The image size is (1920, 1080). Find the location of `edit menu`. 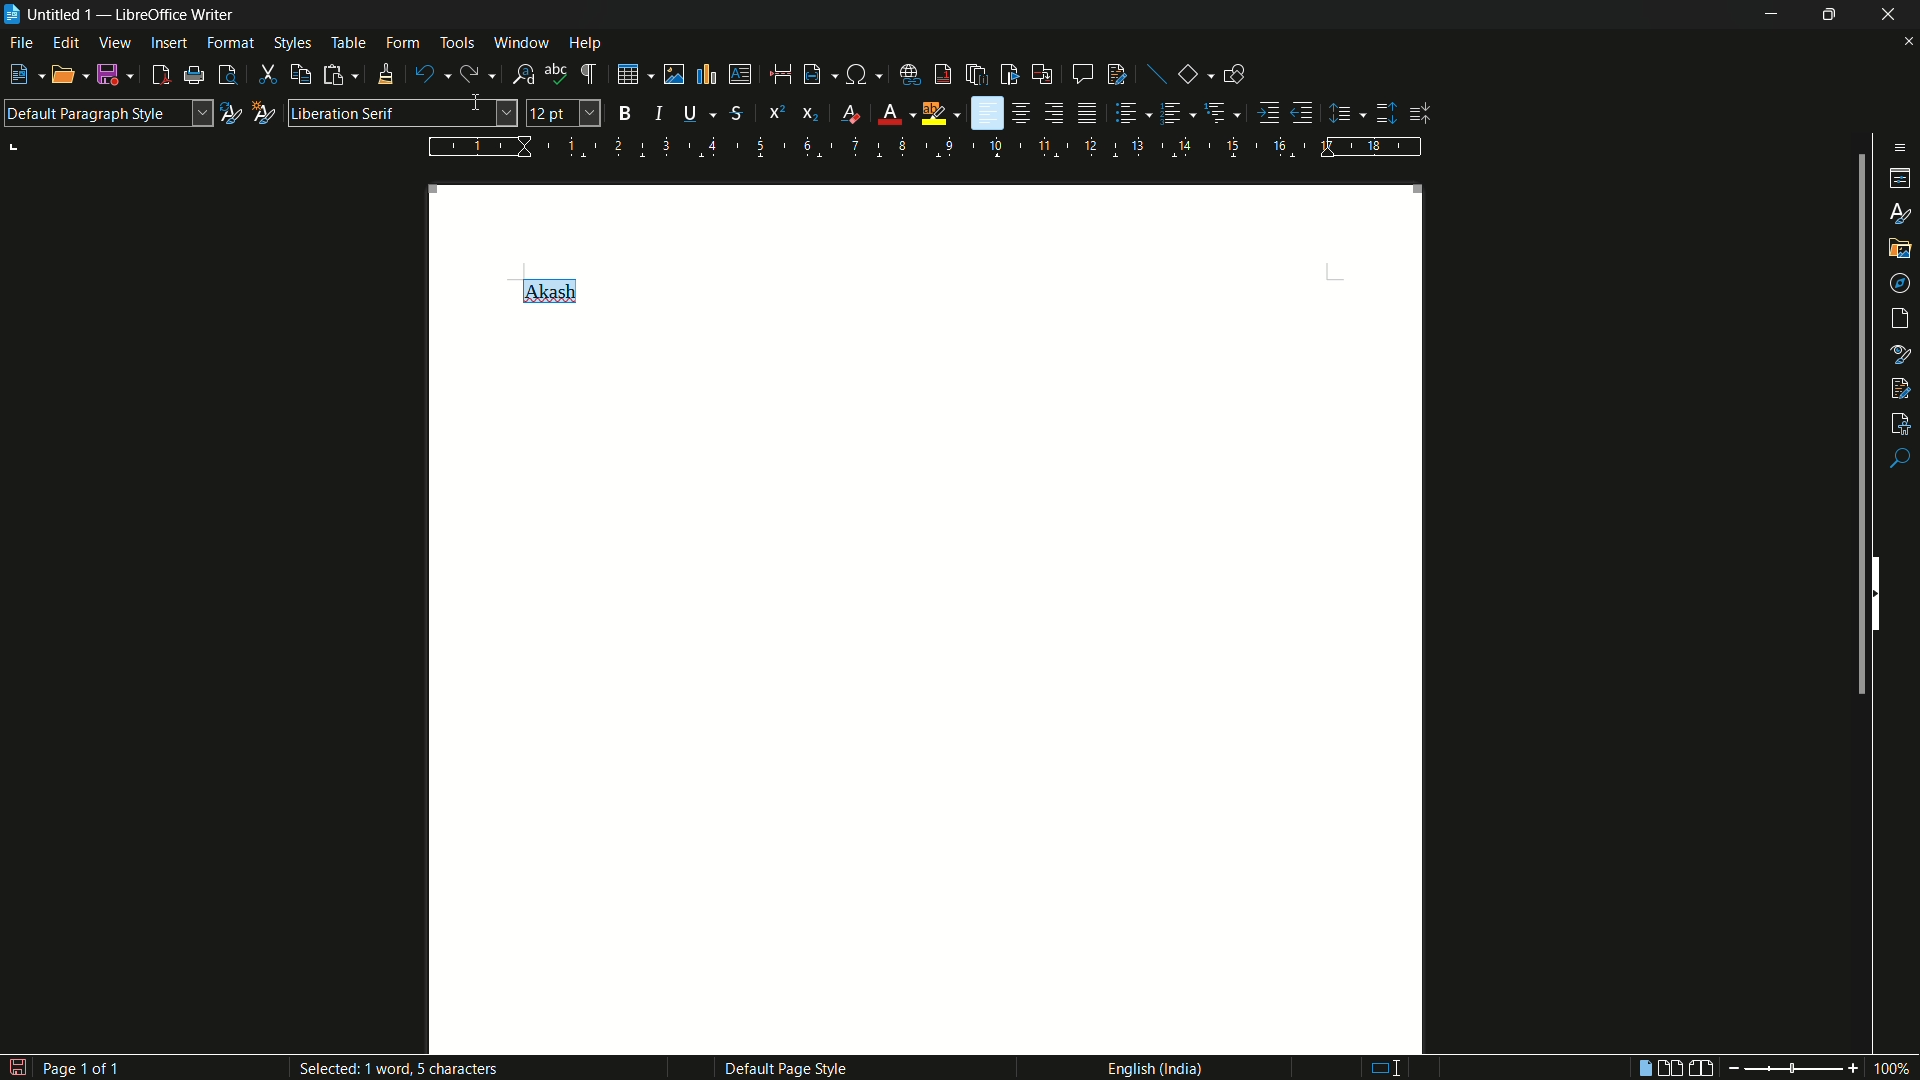

edit menu is located at coordinates (68, 44).